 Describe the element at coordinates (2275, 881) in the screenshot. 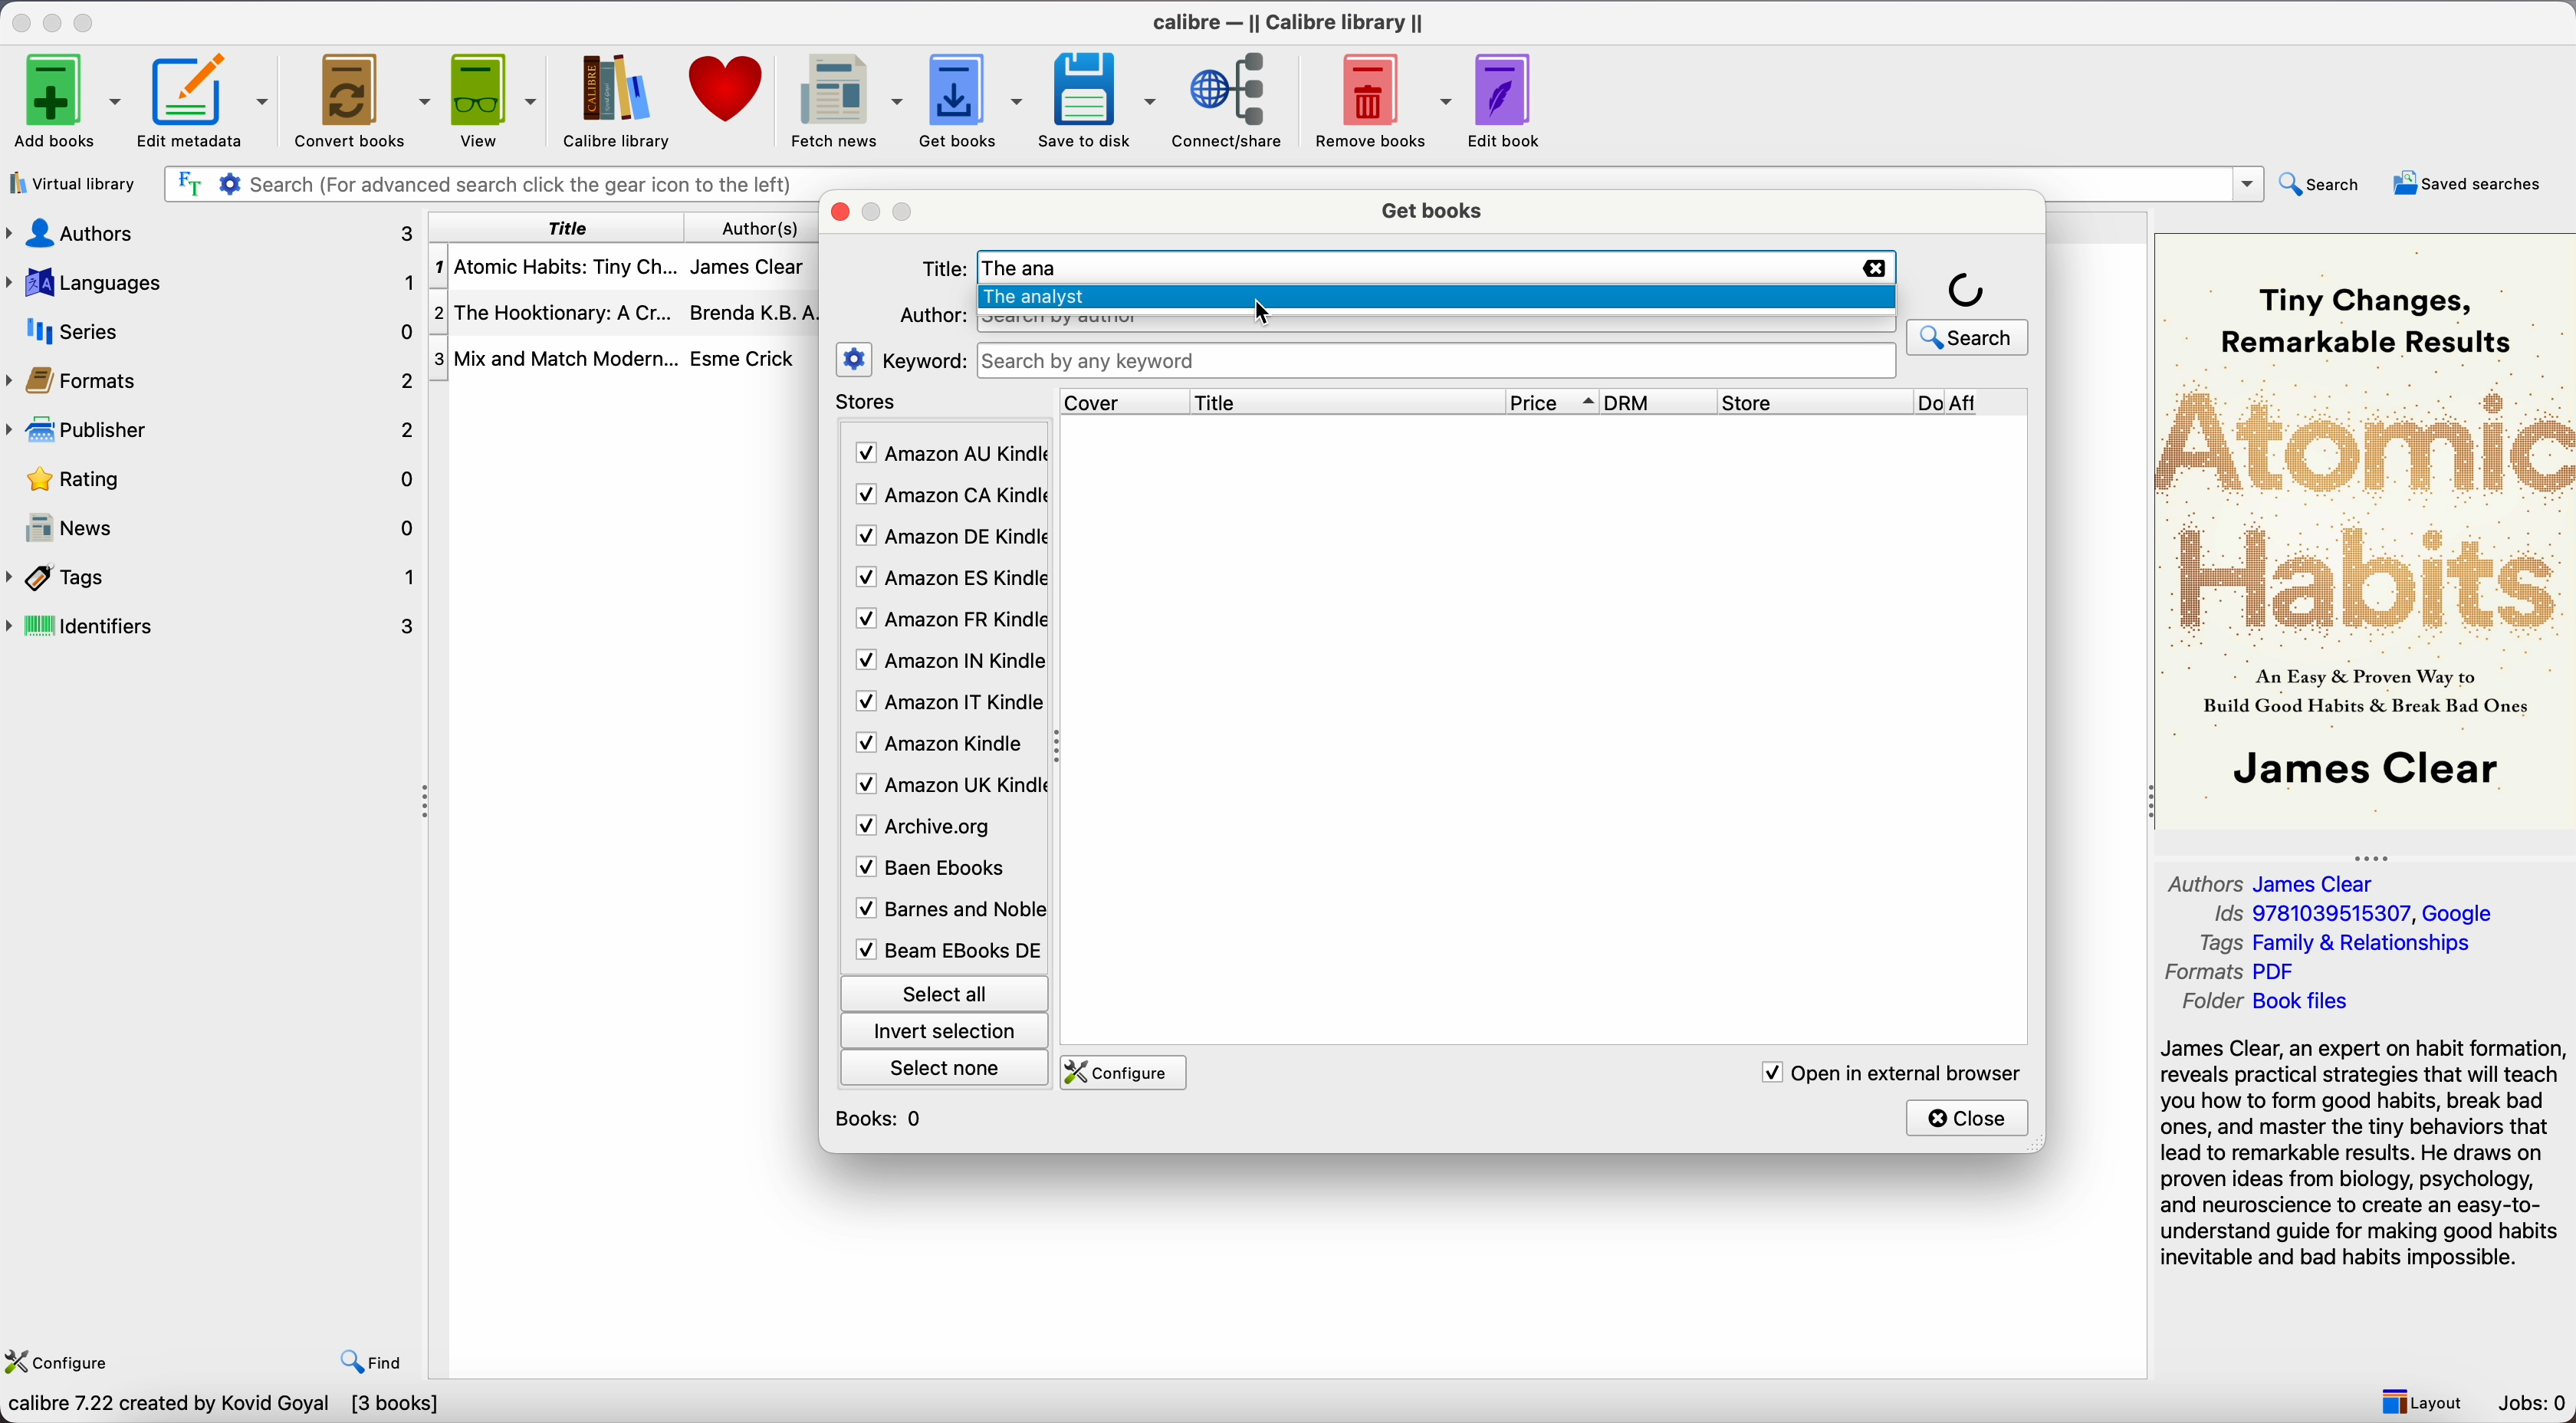

I see `Authors James Clear` at that location.